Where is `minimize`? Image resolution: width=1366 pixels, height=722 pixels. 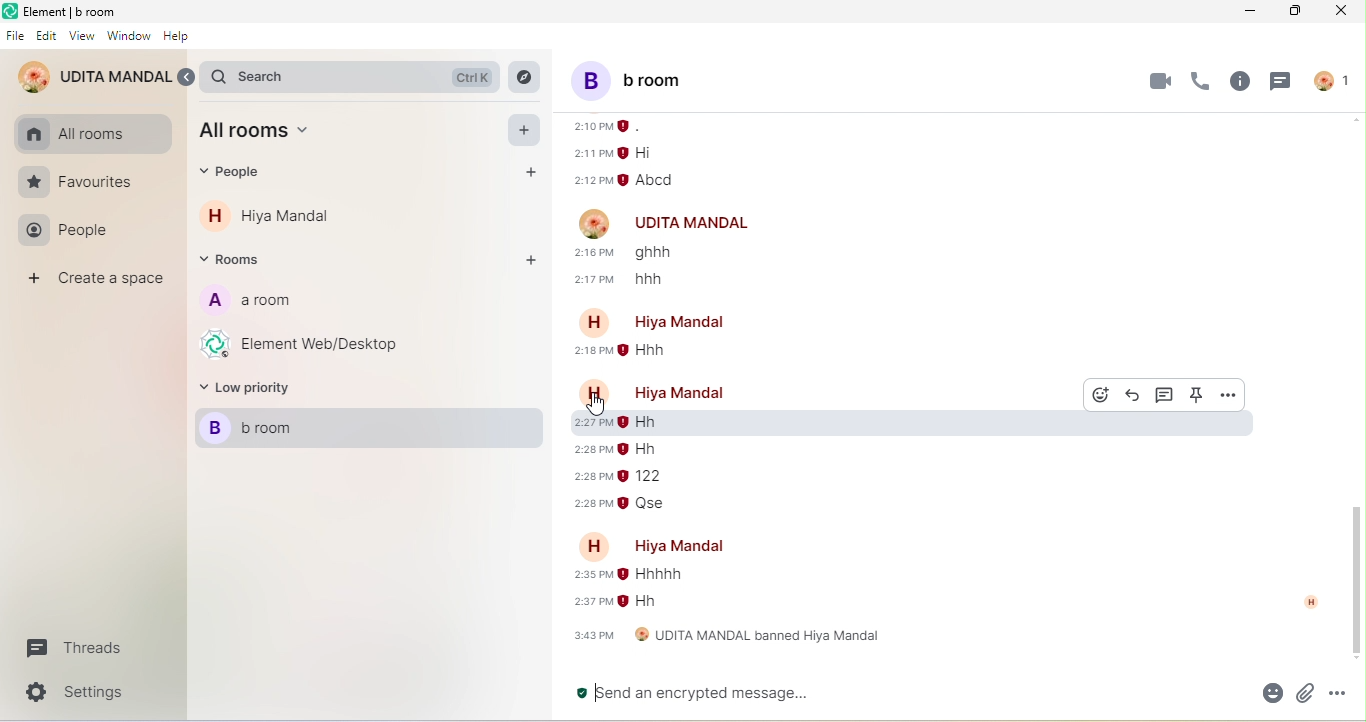 minimize is located at coordinates (1248, 11).